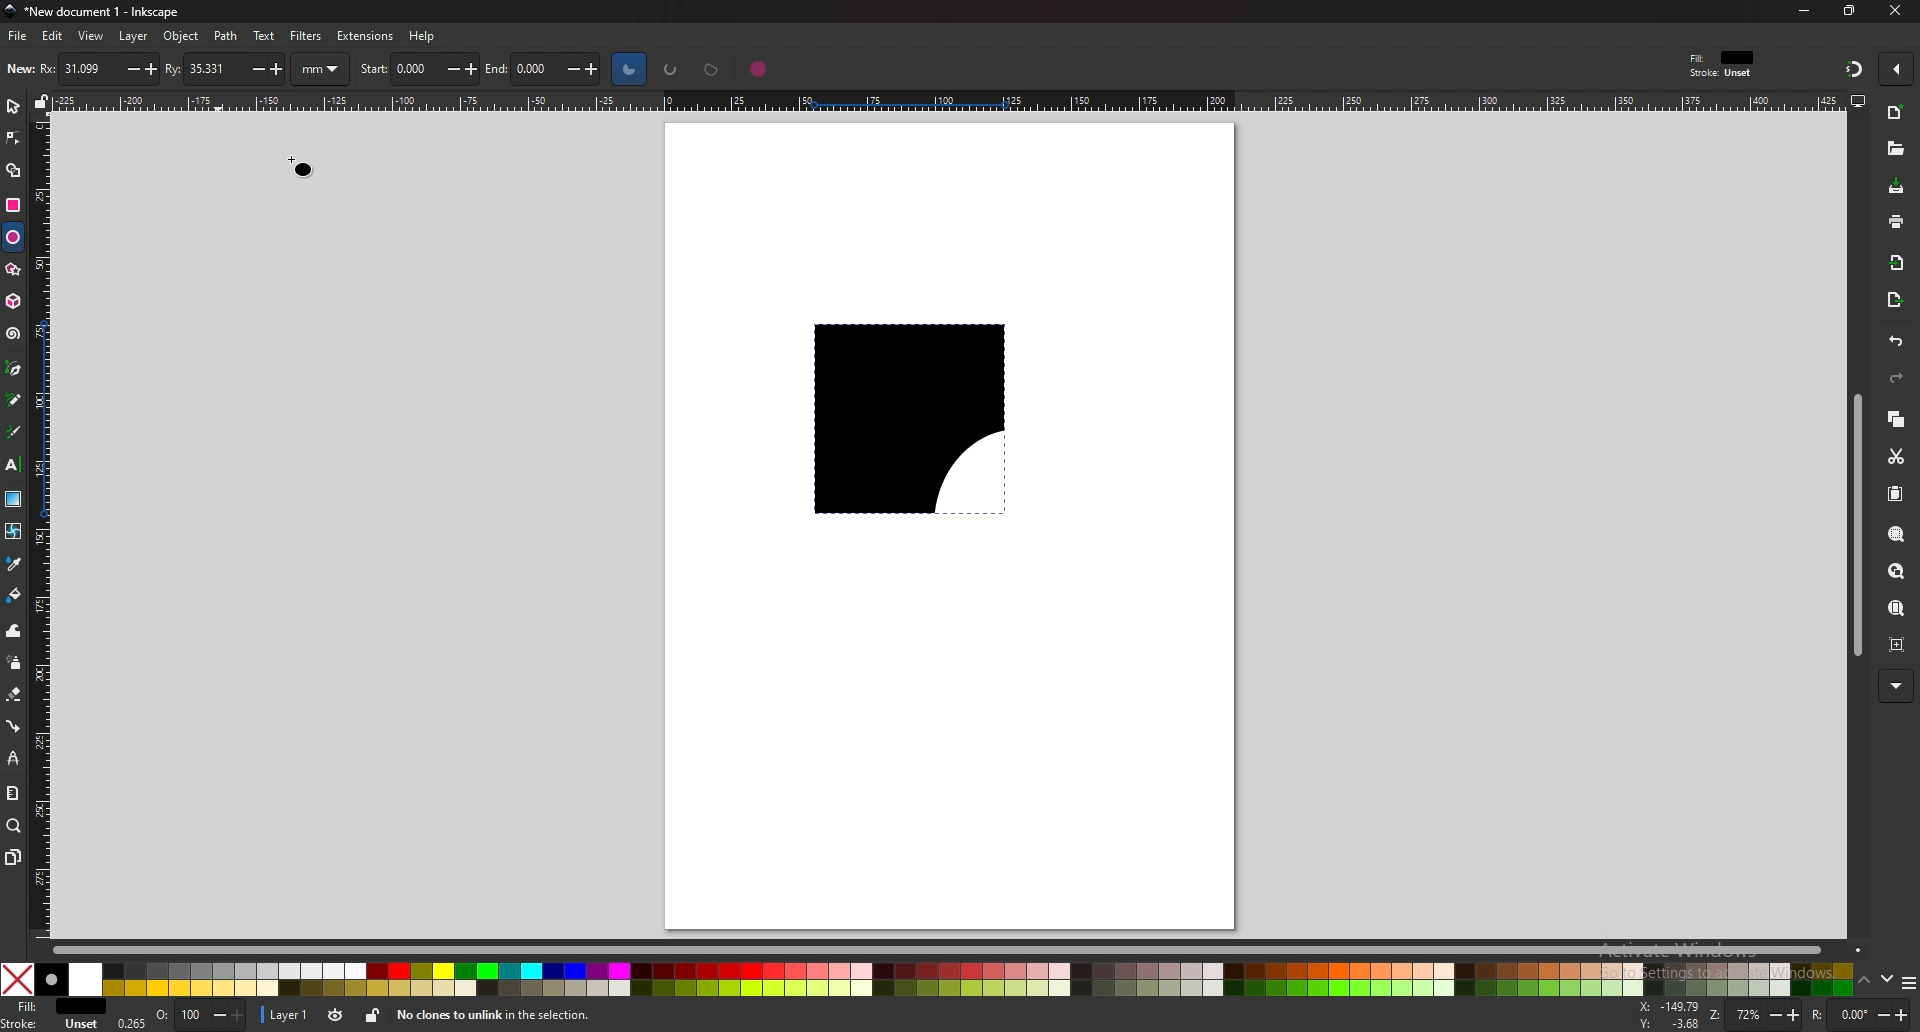 This screenshot has height=1032, width=1920. What do you see at coordinates (944, 948) in the screenshot?
I see `scroll bar` at bounding box center [944, 948].